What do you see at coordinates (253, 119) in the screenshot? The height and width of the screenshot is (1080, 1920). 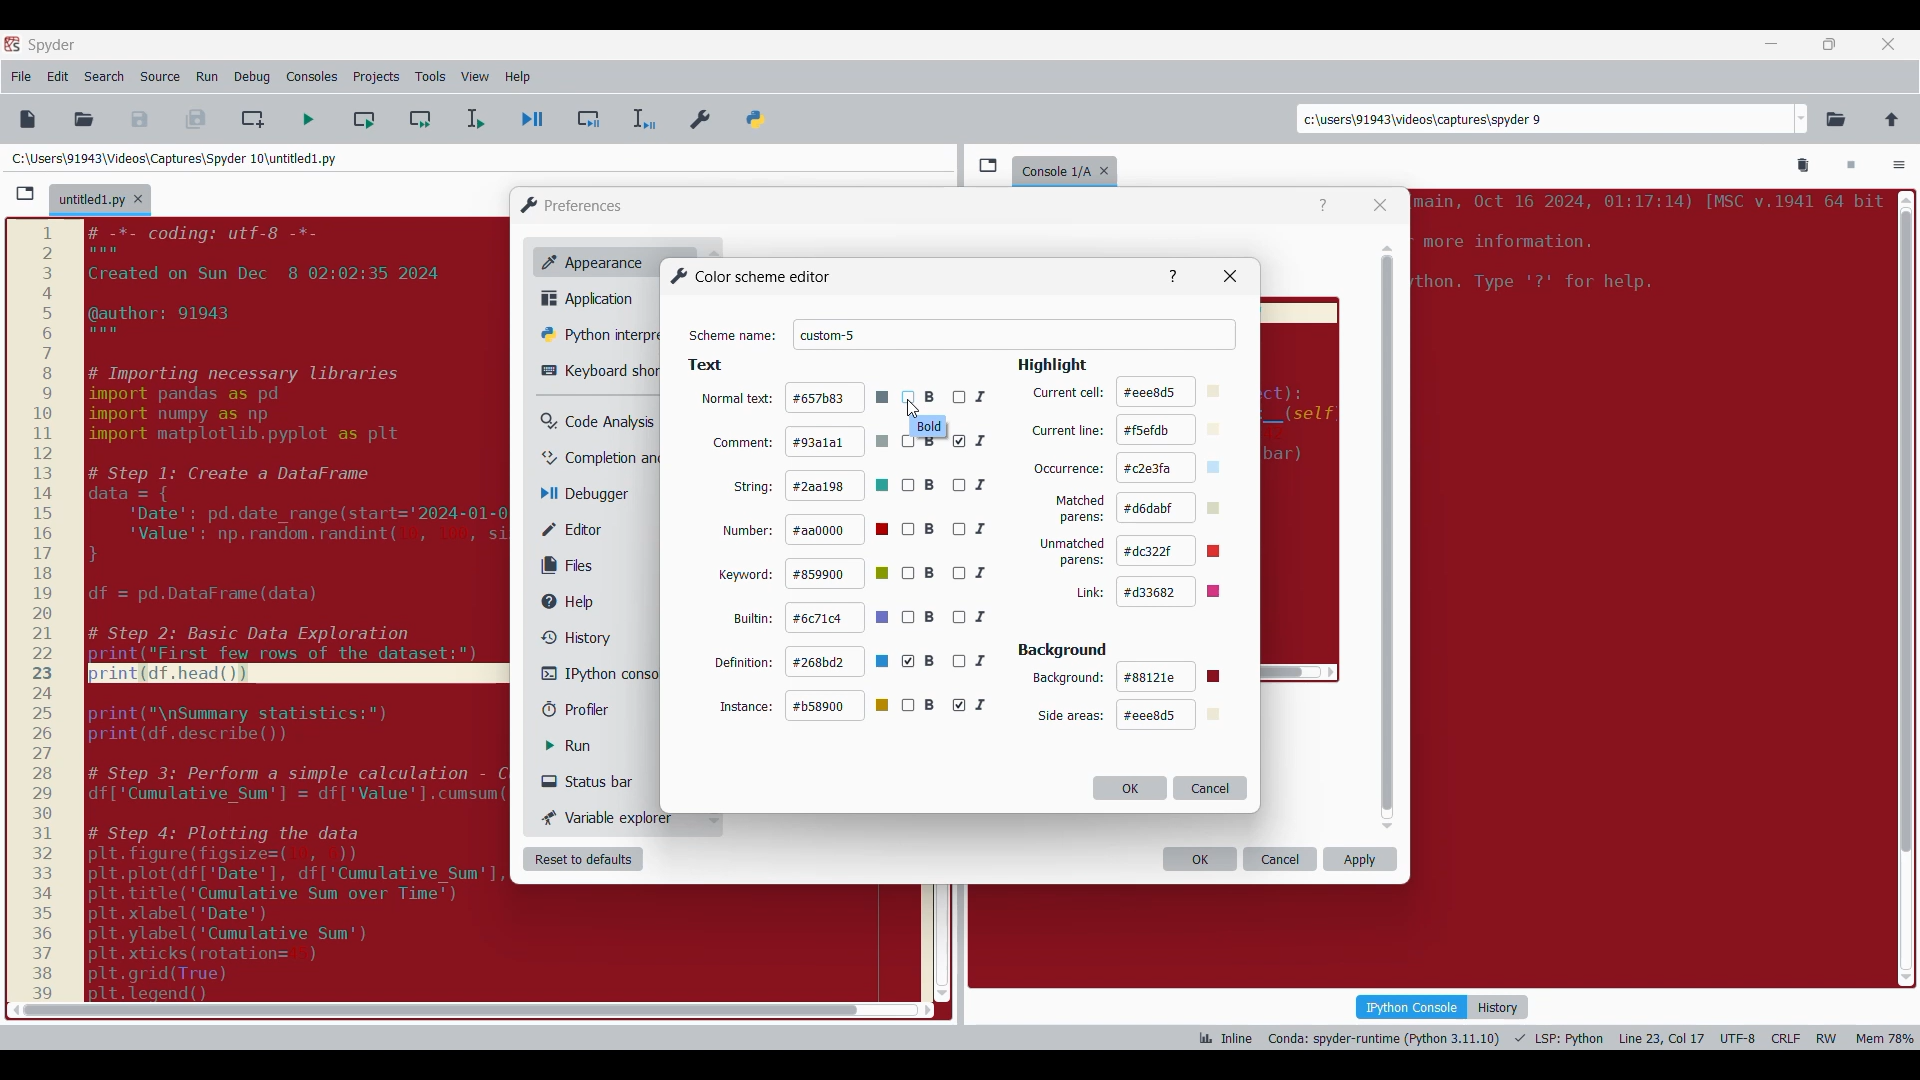 I see `Create new cell at current line` at bounding box center [253, 119].